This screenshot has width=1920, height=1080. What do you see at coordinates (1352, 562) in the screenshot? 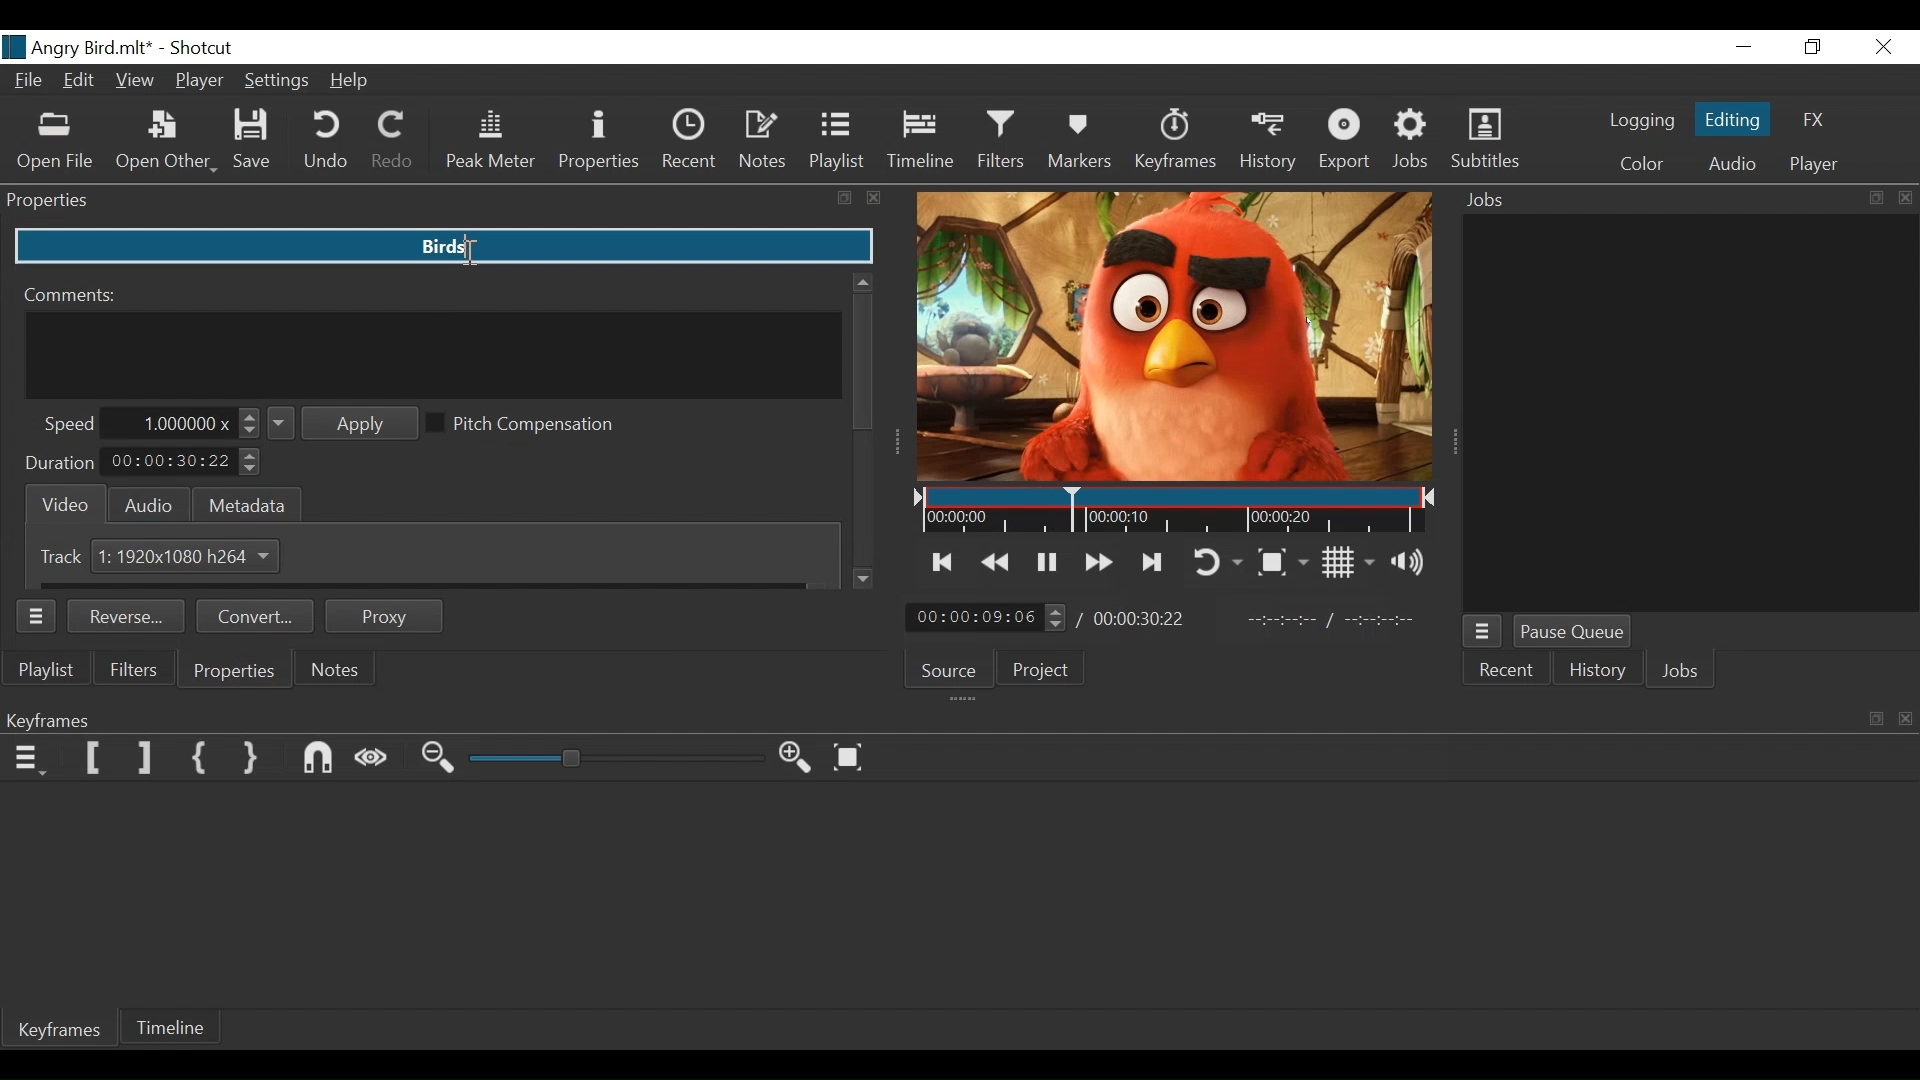
I see `Toggle display grid on player` at bounding box center [1352, 562].